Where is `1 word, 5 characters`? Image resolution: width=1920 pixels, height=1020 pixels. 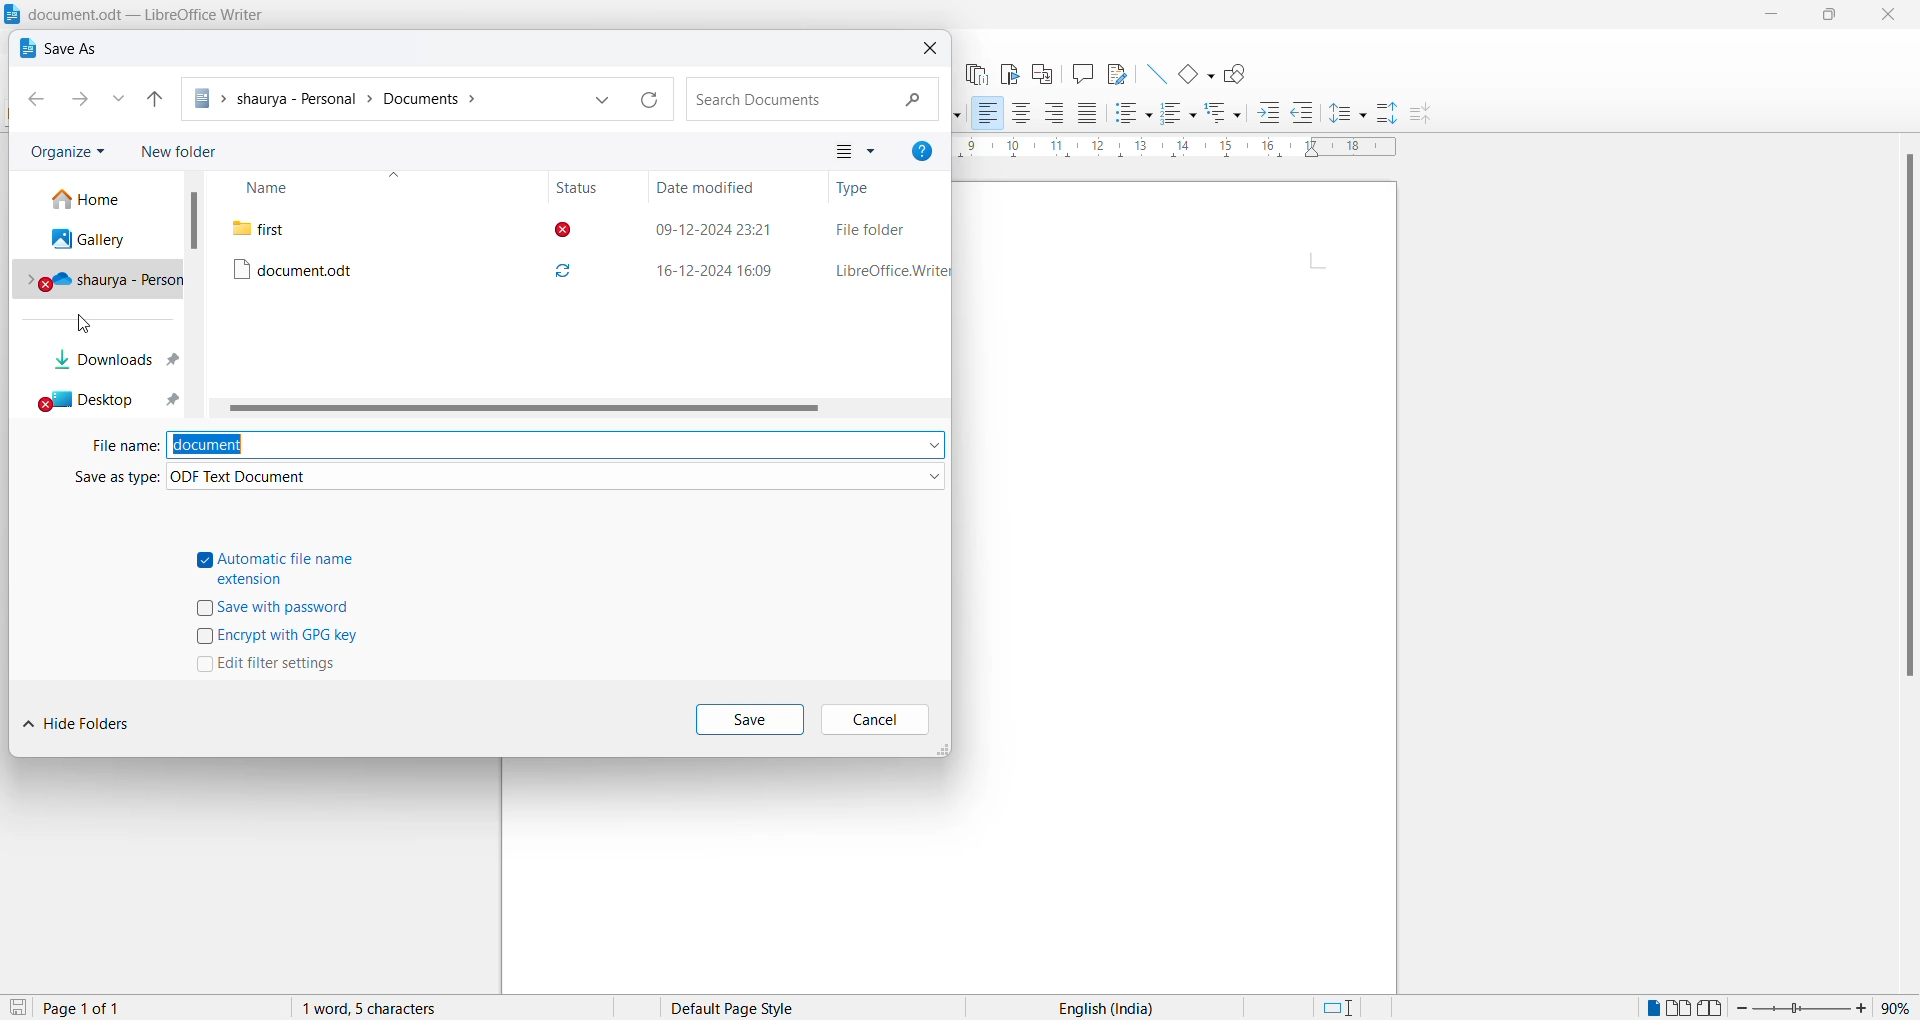 1 word, 5 characters is located at coordinates (418, 1008).